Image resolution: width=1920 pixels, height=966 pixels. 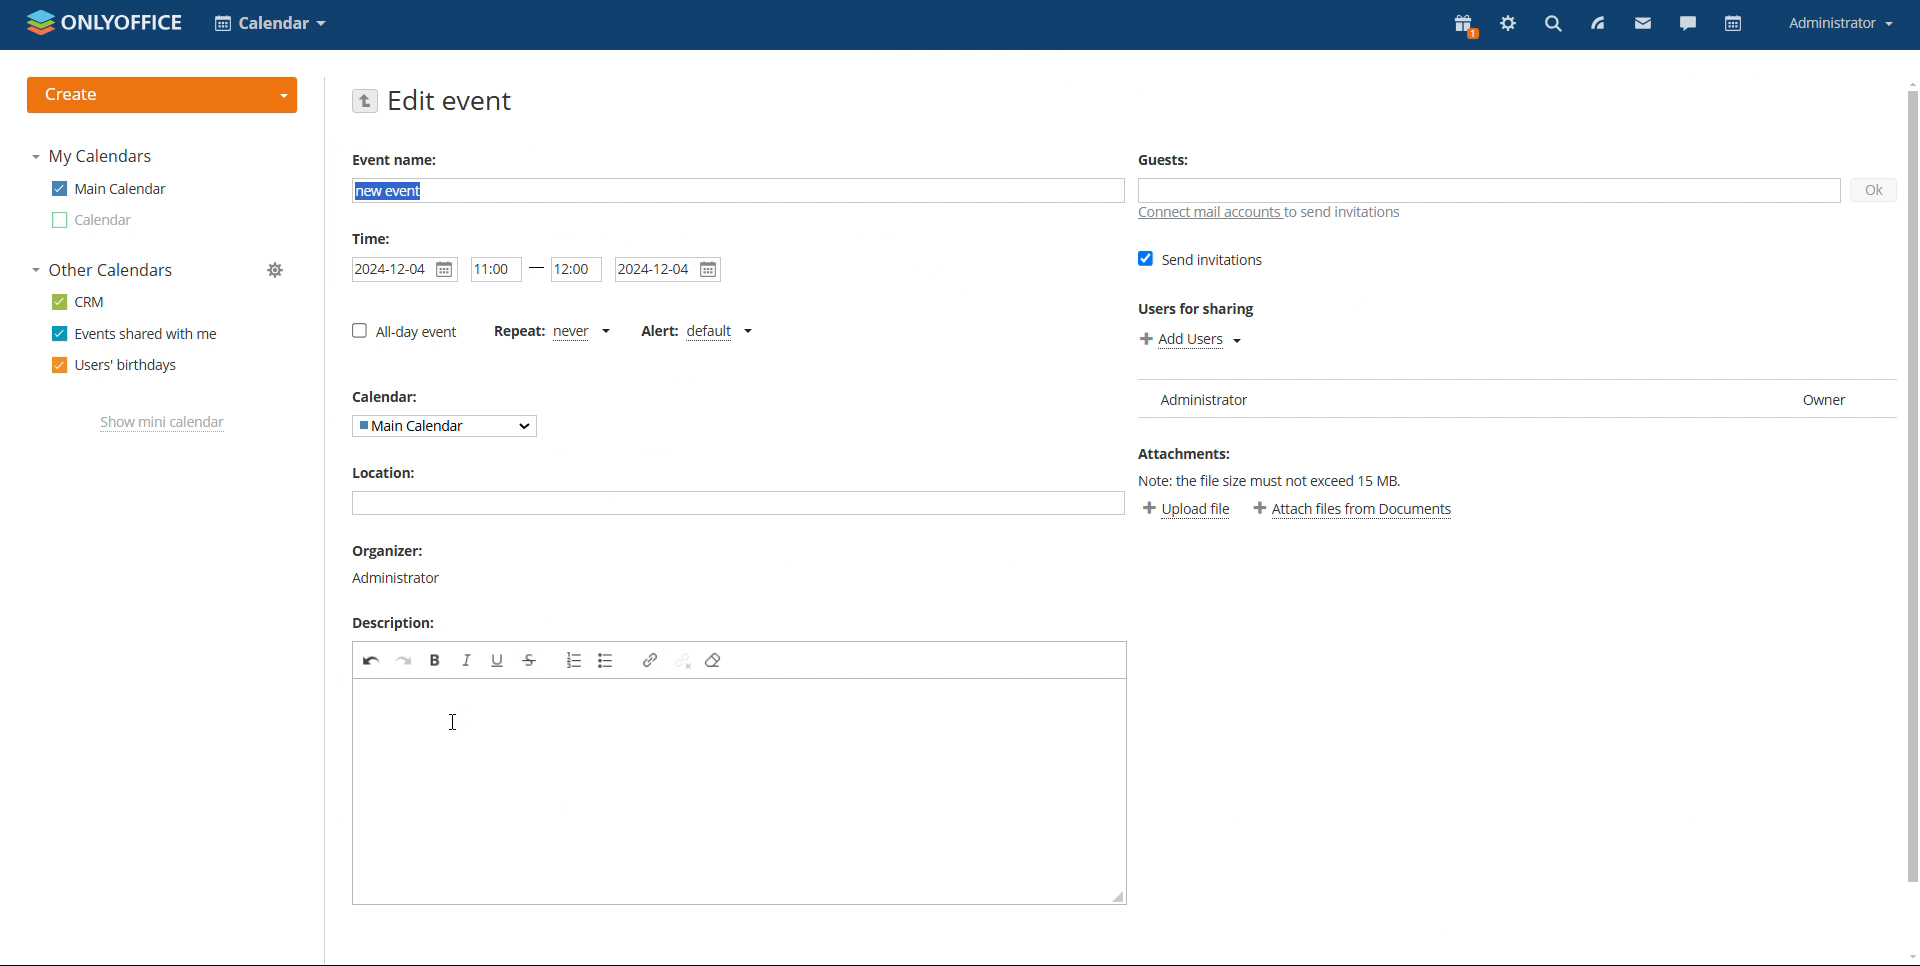 I want to click on select calendar, so click(x=445, y=426).